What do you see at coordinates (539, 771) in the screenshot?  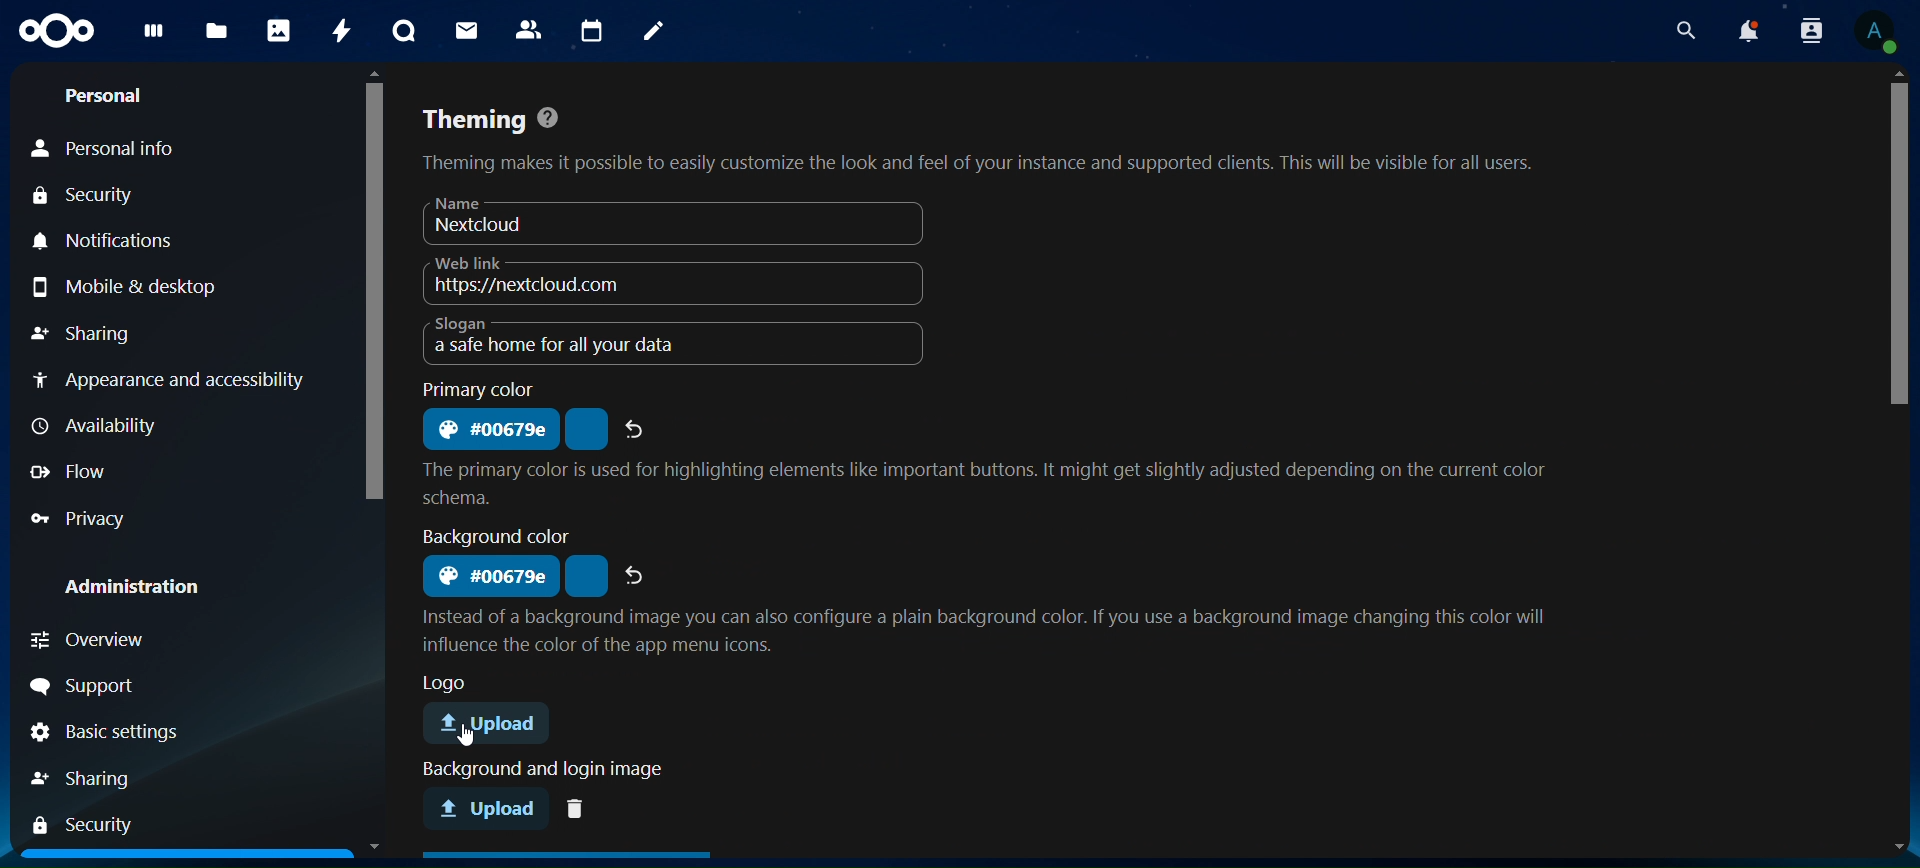 I see `Background and login image` at bounding box center [539, 771].